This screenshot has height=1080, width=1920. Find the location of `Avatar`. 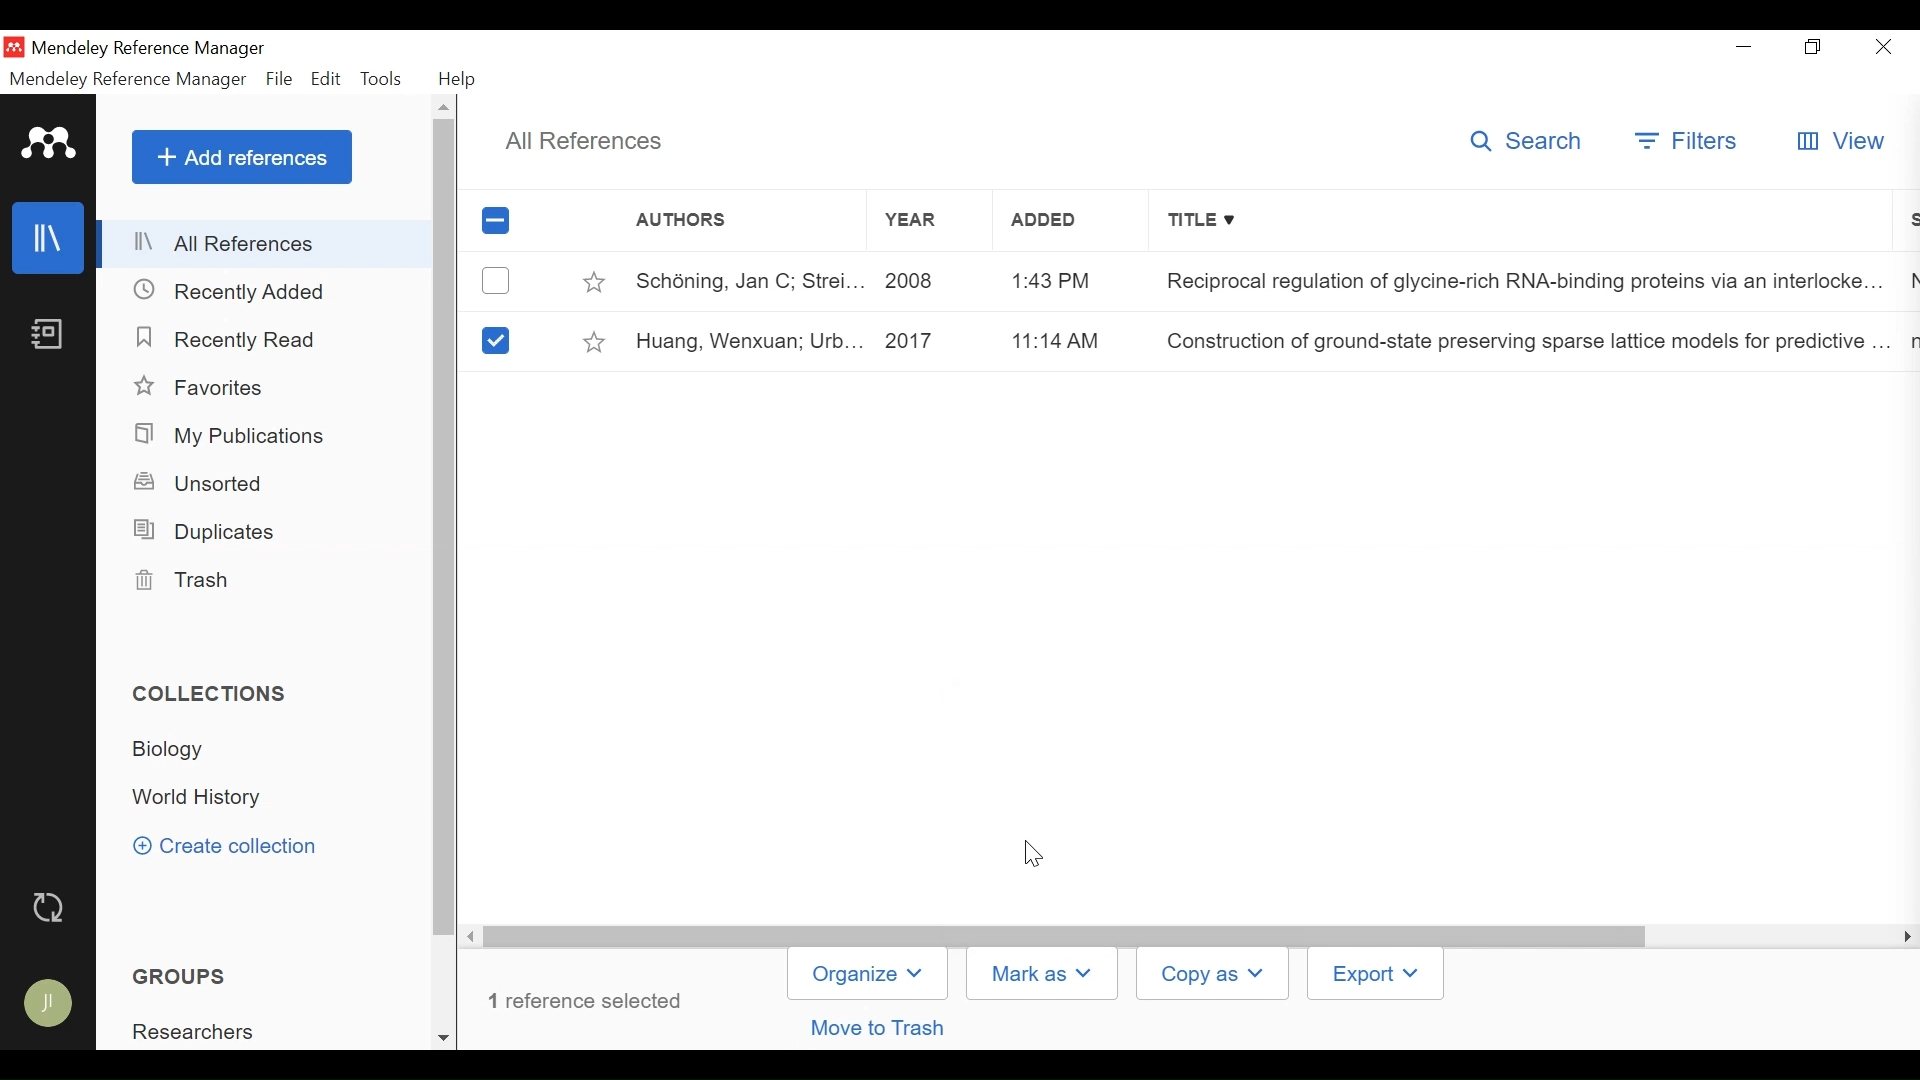

Avatar is located at coordinates (50, 1001).